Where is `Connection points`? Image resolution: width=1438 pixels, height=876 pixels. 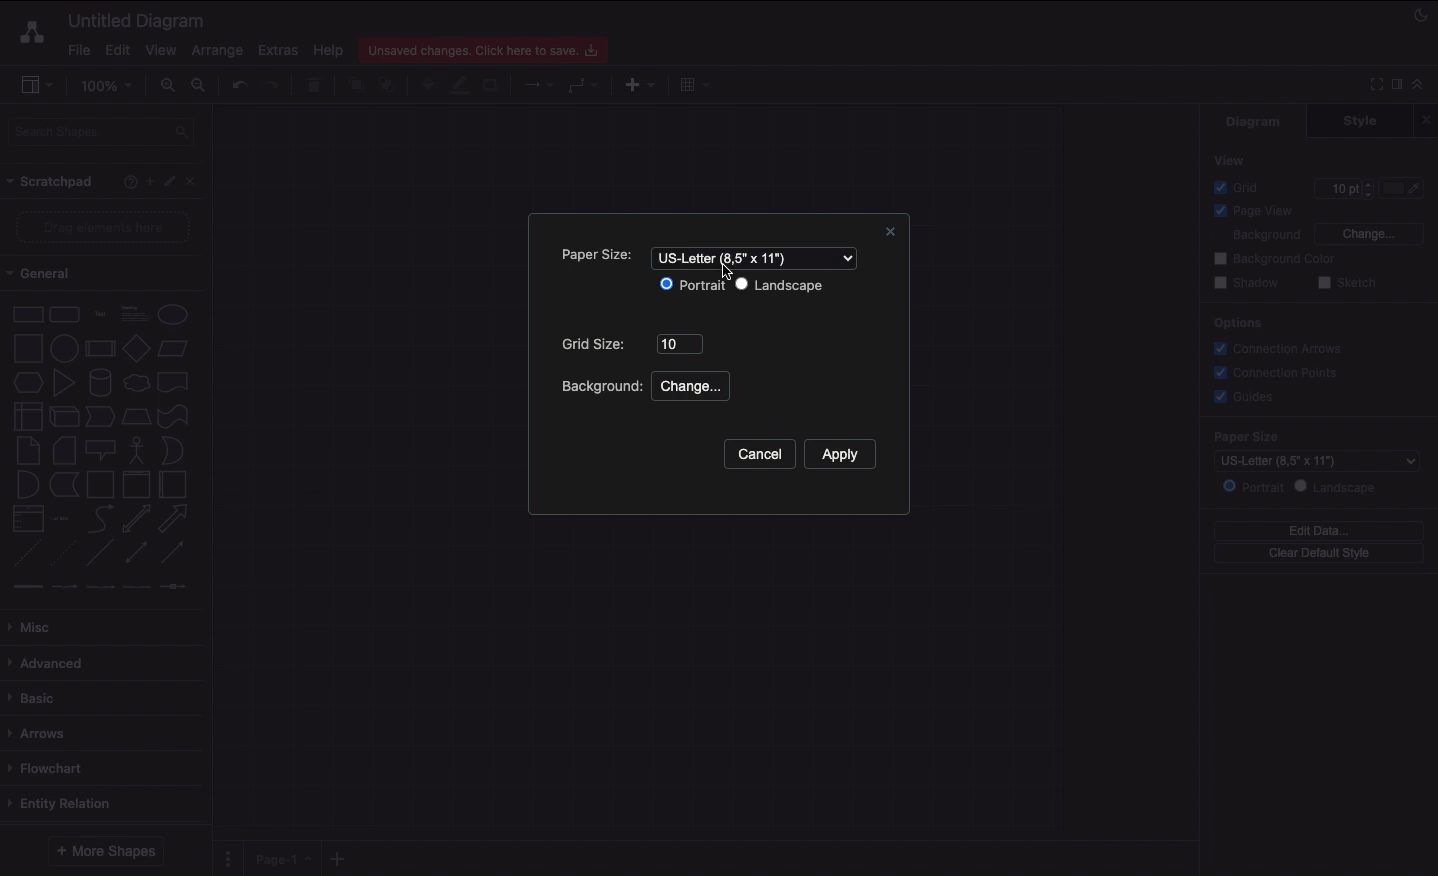
Connection points is located at coordinates (1277, 372).